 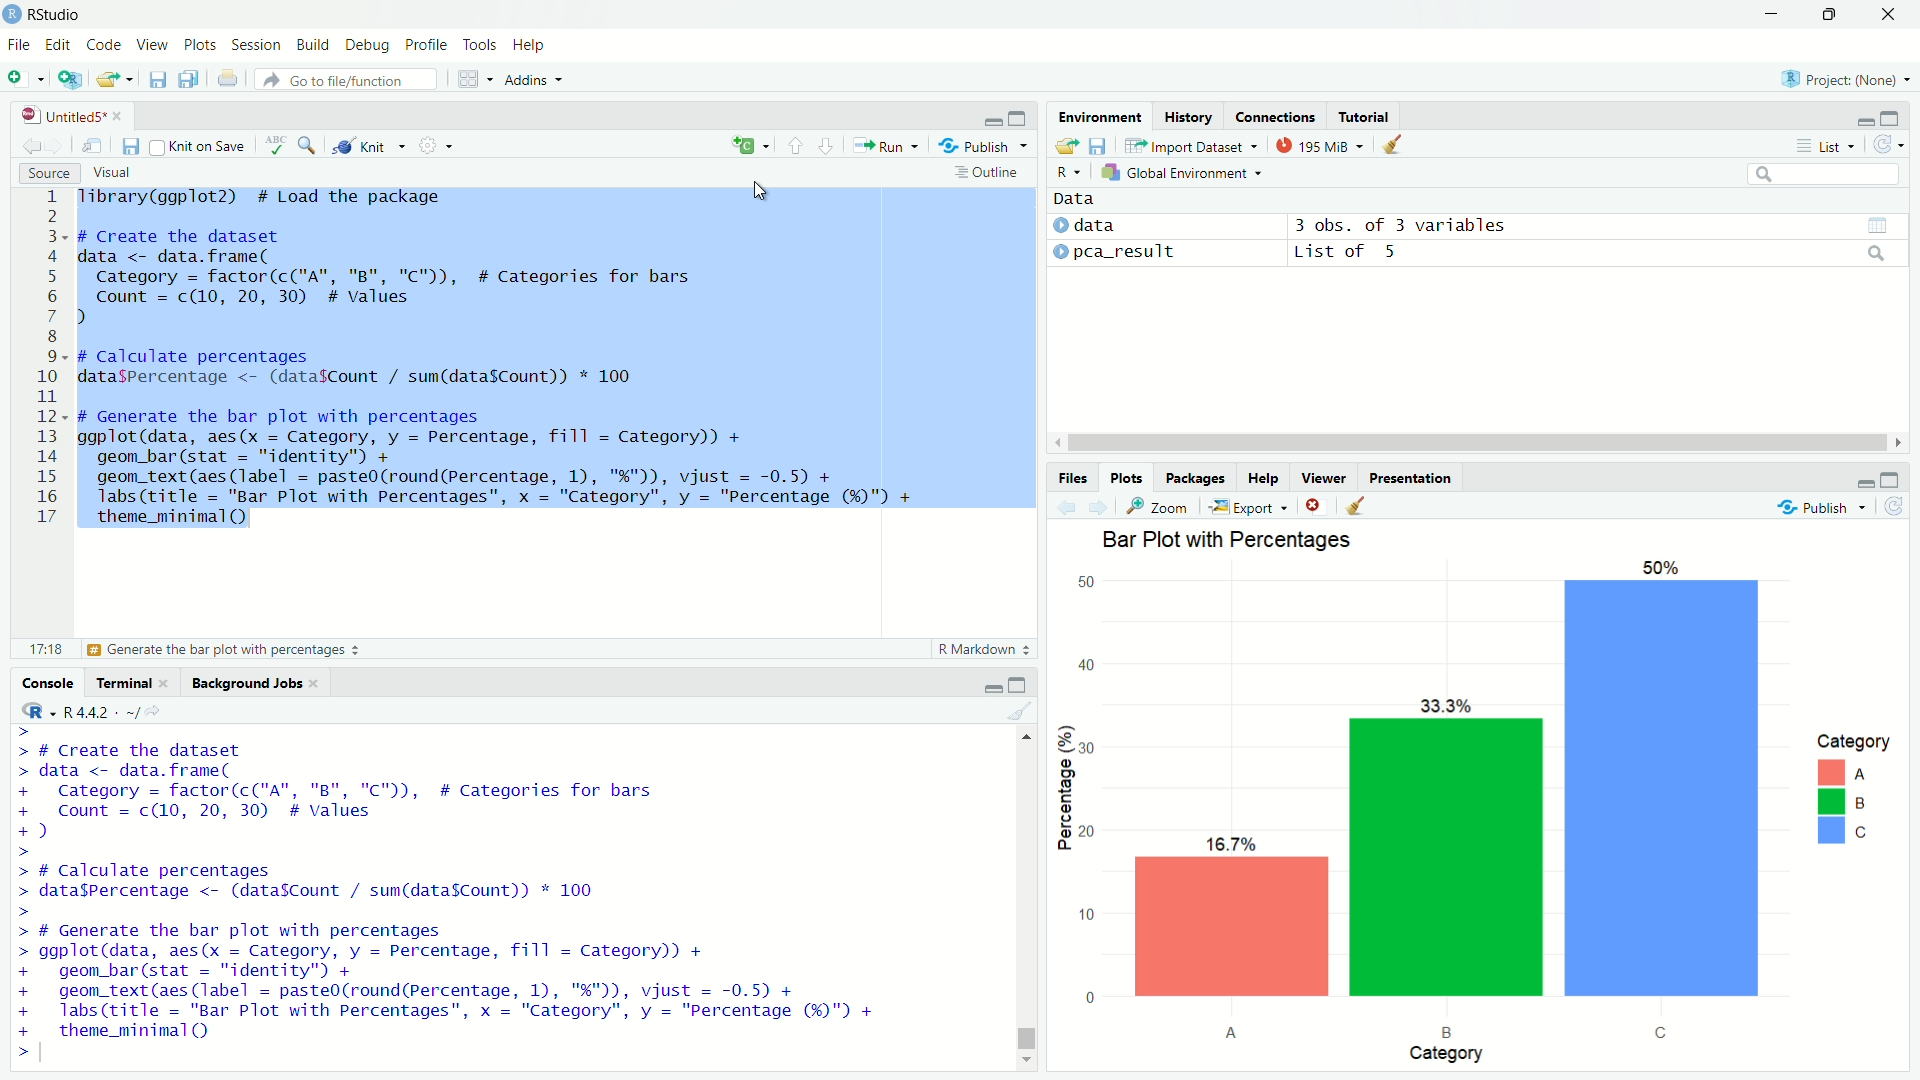 I want to click on file name: untitled5, so click(x=73, y=116).